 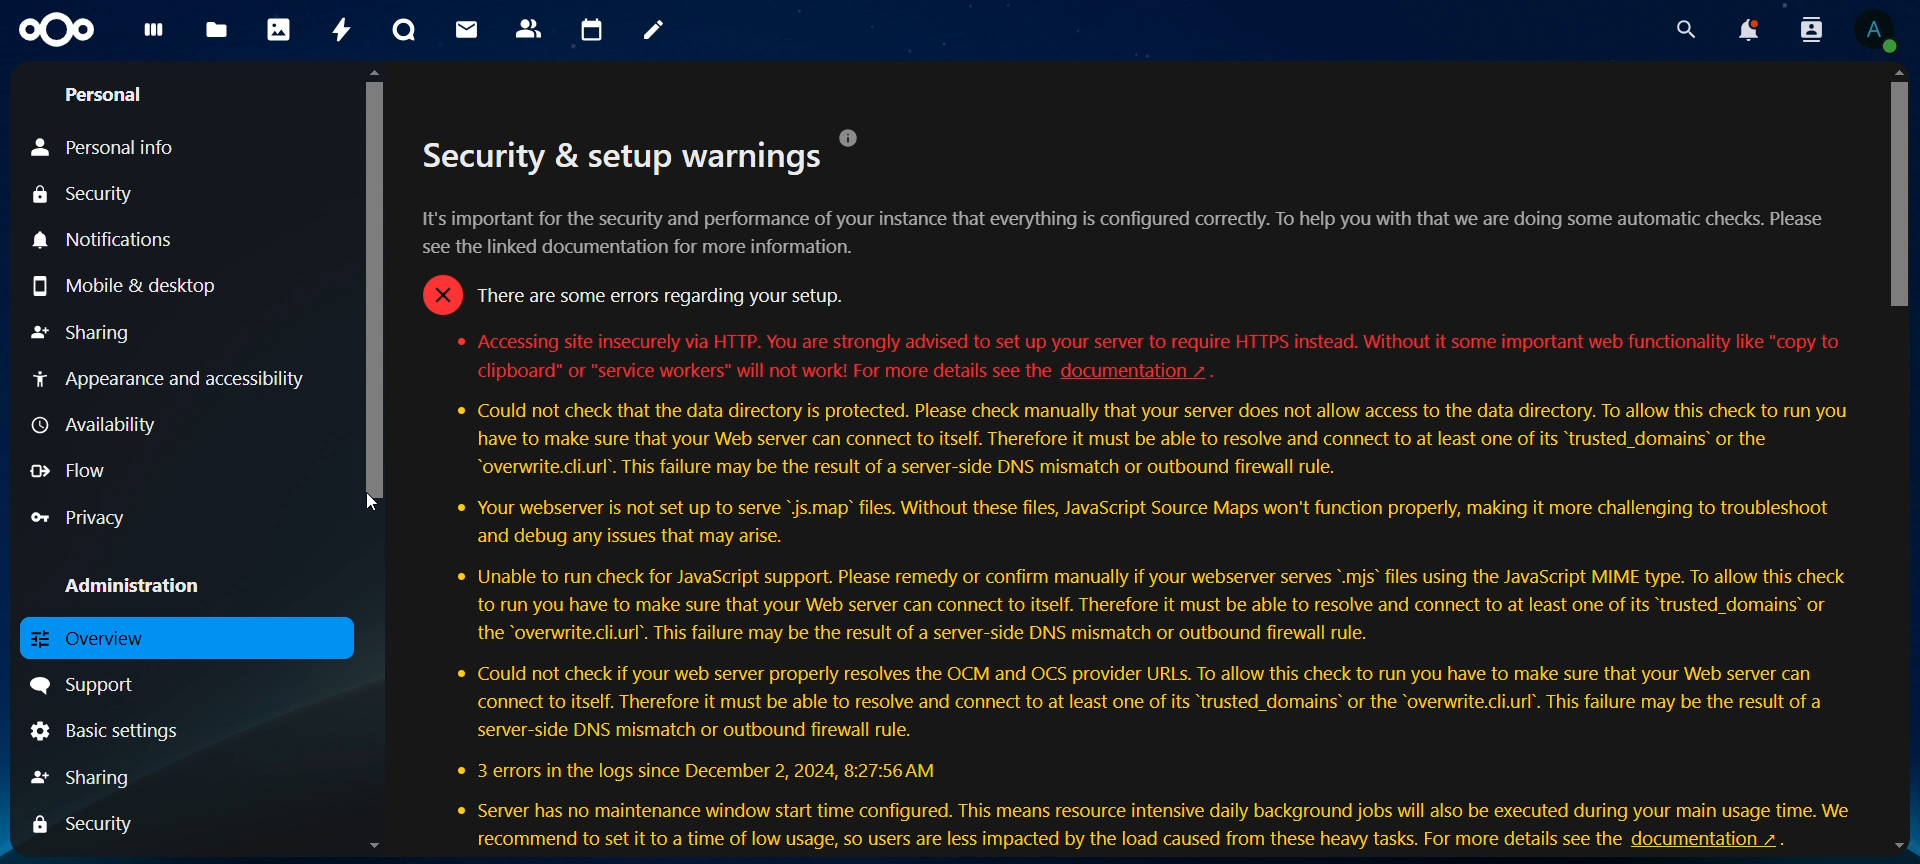 What do you see at coordinates (109, 241) in the screenshot?
I see `notifications` at bounding box center [109, 241].